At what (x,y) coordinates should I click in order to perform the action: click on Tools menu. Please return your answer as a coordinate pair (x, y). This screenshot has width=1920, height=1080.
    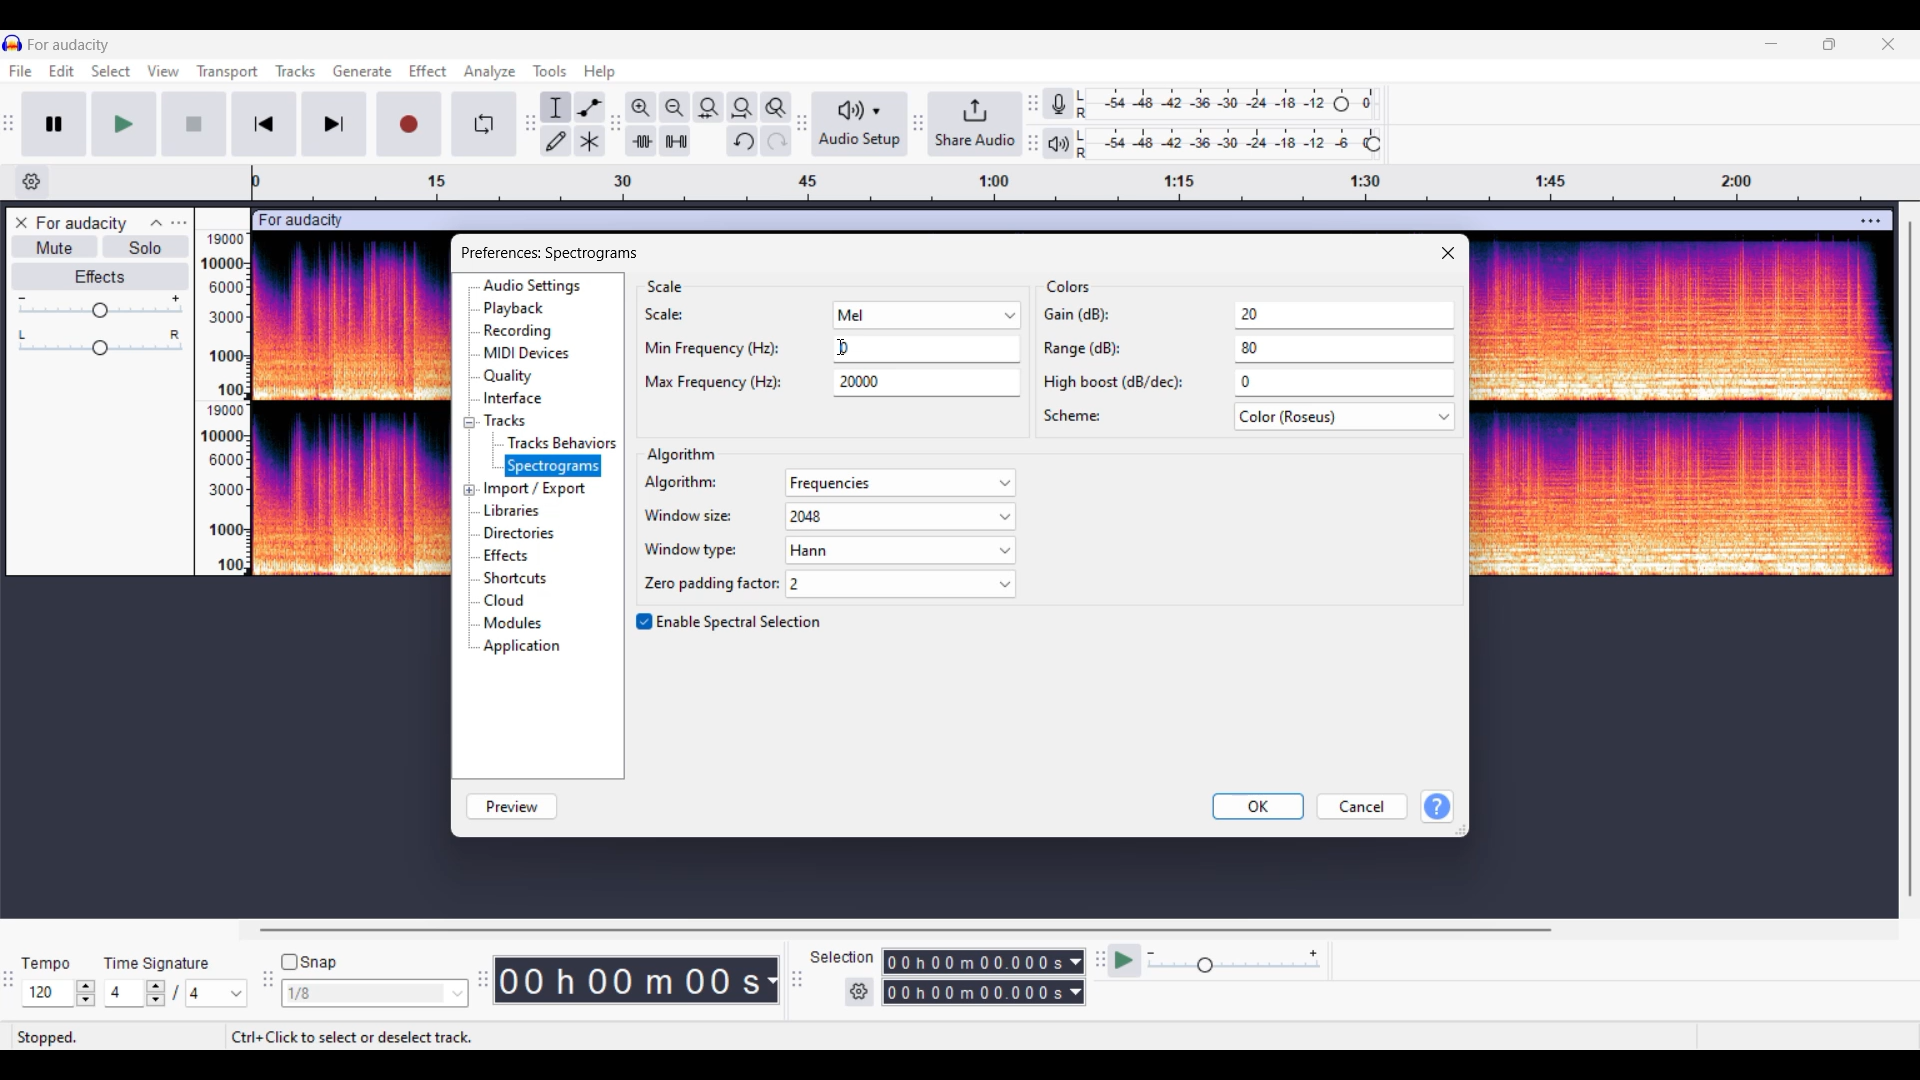
    Looking at the image, I should click on (550, 71).